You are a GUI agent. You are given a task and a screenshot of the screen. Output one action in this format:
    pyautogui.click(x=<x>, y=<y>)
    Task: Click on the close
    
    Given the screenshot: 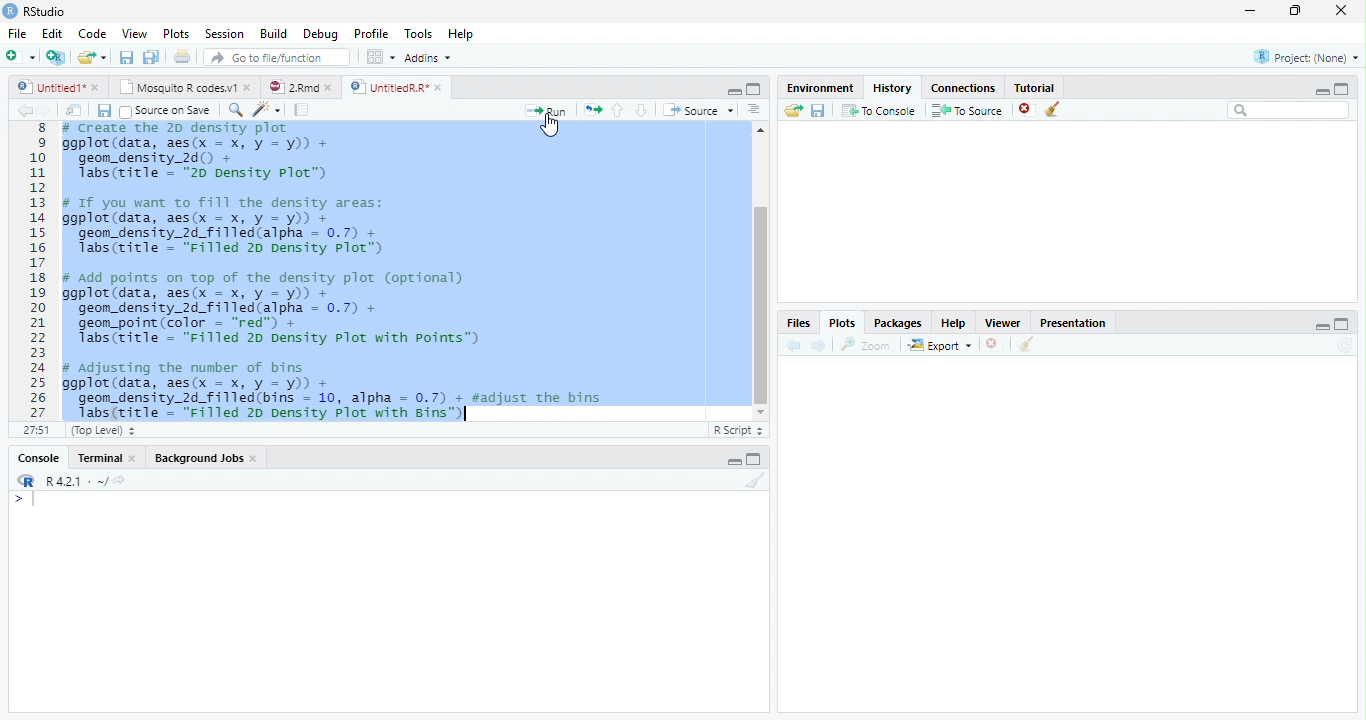 What is the action you would take?
    pyautogui.click(x=1342, y=10)
    